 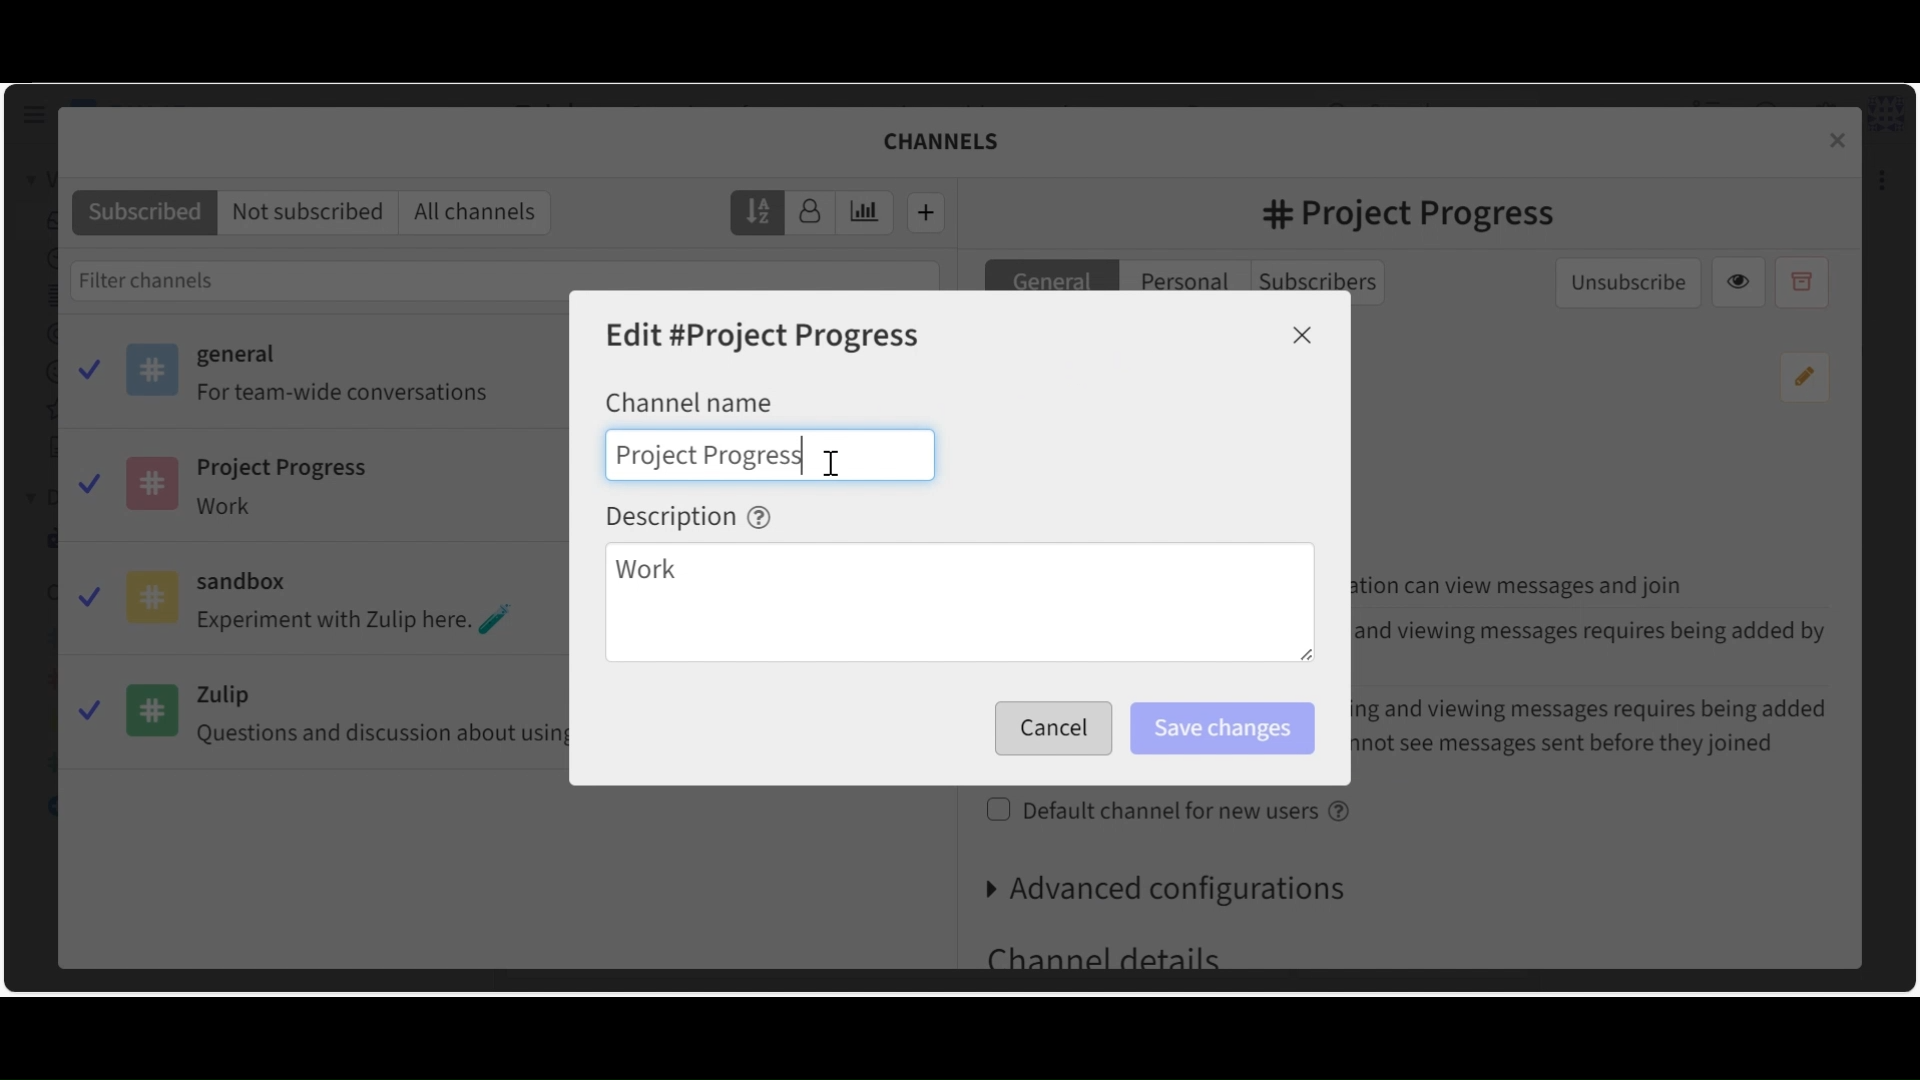 I want to click on Description Field, so click(x=959, y=605).